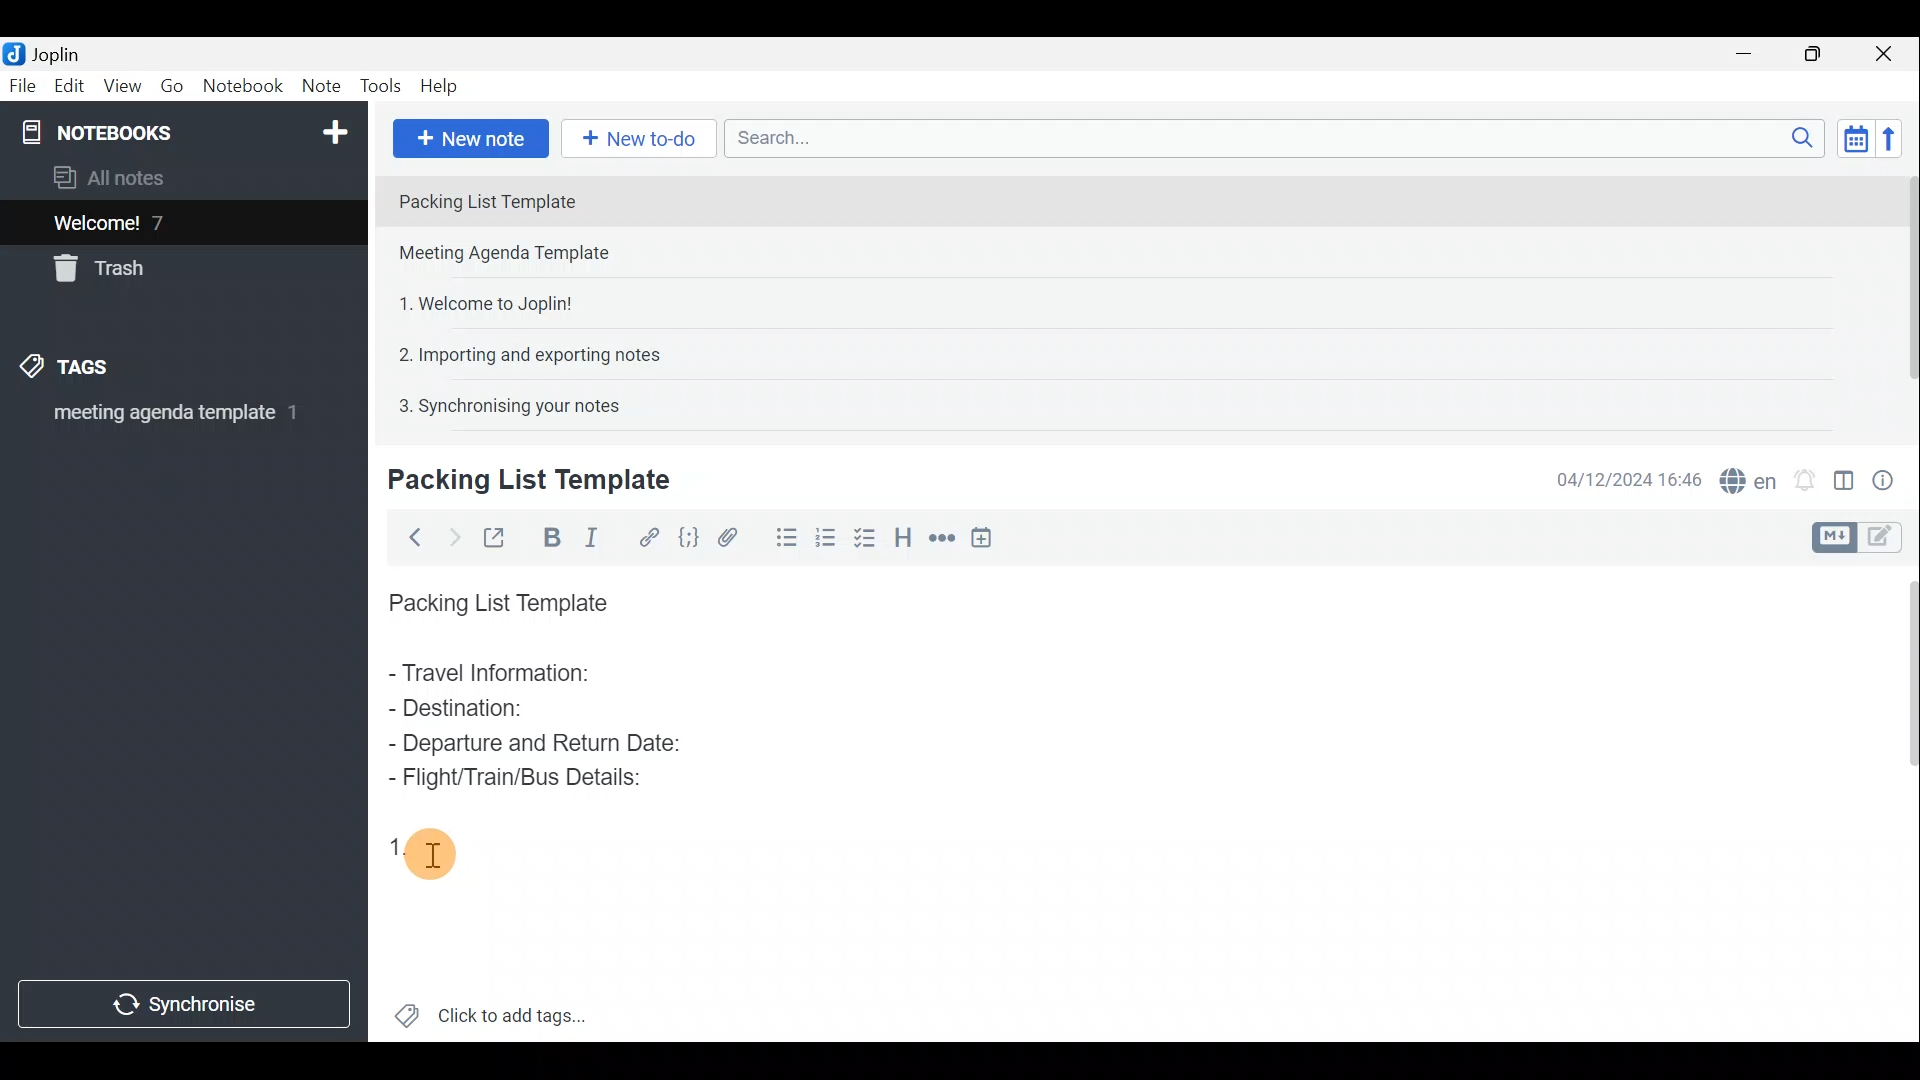 The width and height of the screenshot is (1920, 1080). What do you see at coordinates (728, 536) in the screenshot?
I see `Attach file` at bounding box center [728, 536].